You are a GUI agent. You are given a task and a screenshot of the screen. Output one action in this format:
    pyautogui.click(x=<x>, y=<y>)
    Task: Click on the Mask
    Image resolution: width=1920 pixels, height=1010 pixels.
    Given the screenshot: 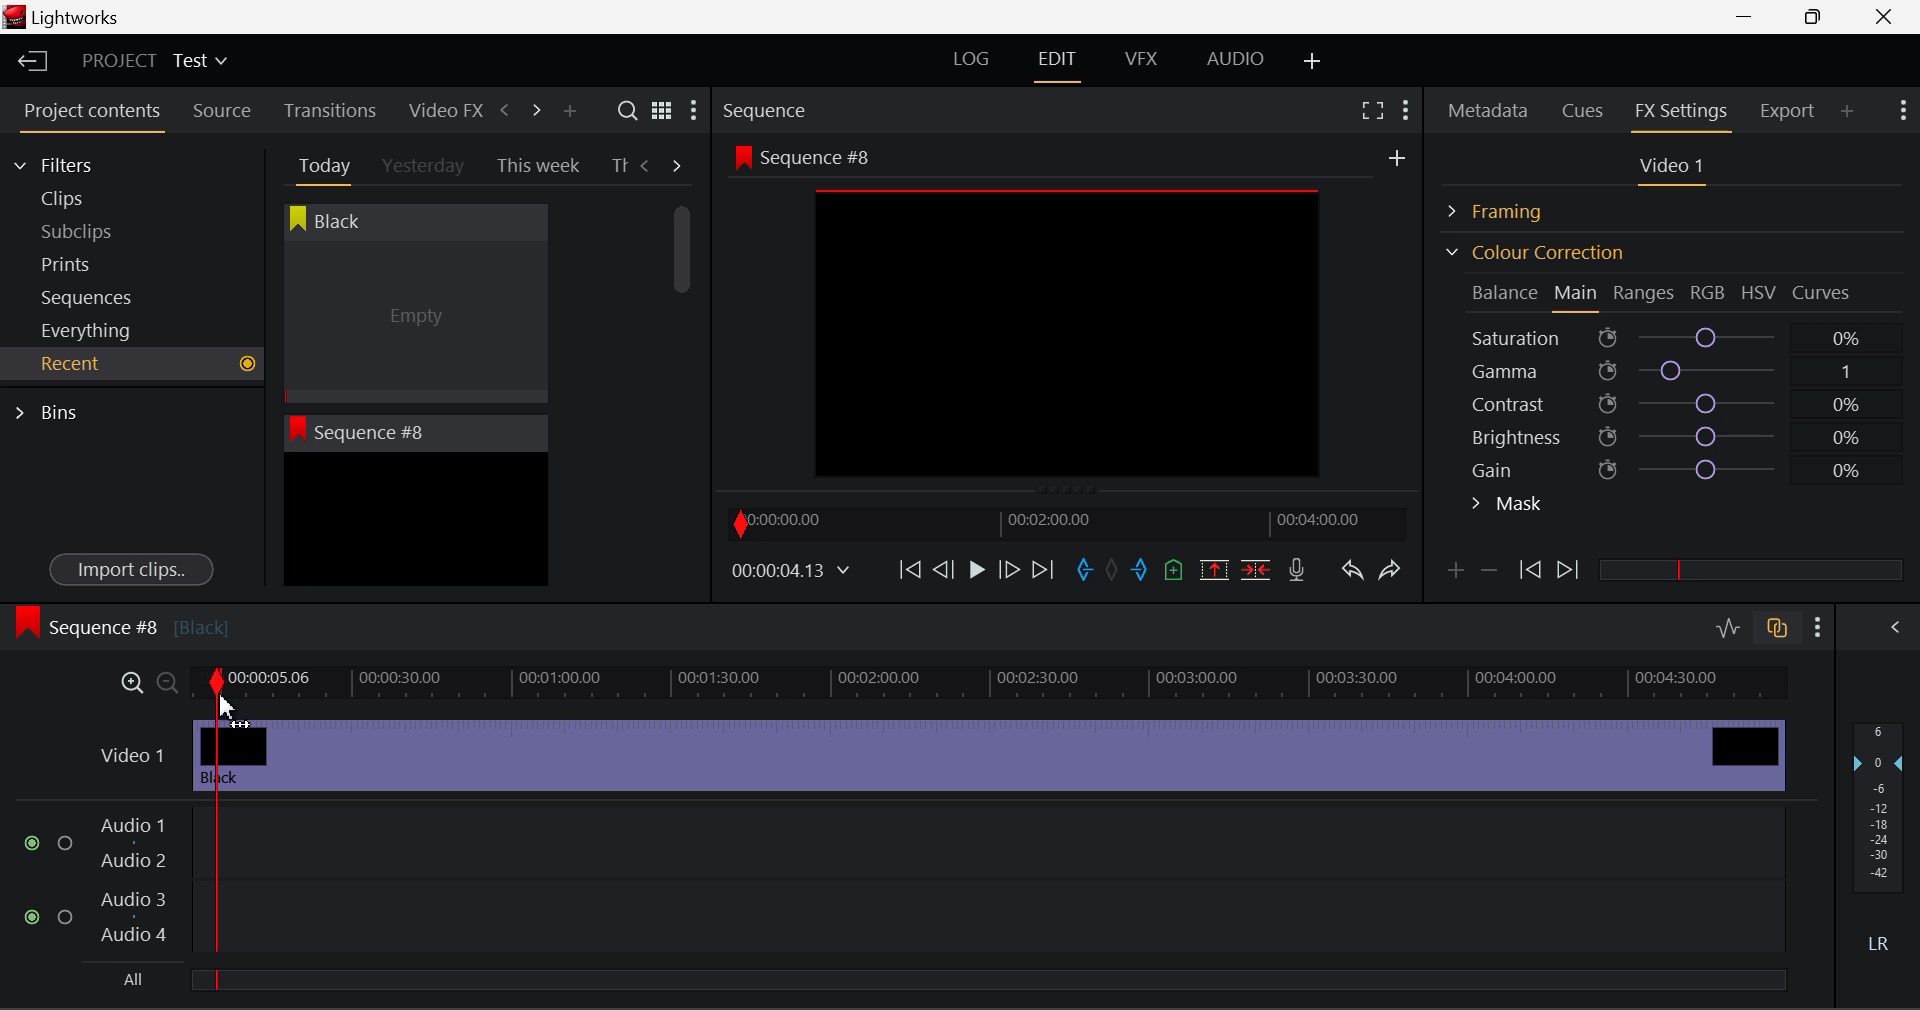 What is the action you would take?
    pyautogui.click(x=1508, y=506)
    